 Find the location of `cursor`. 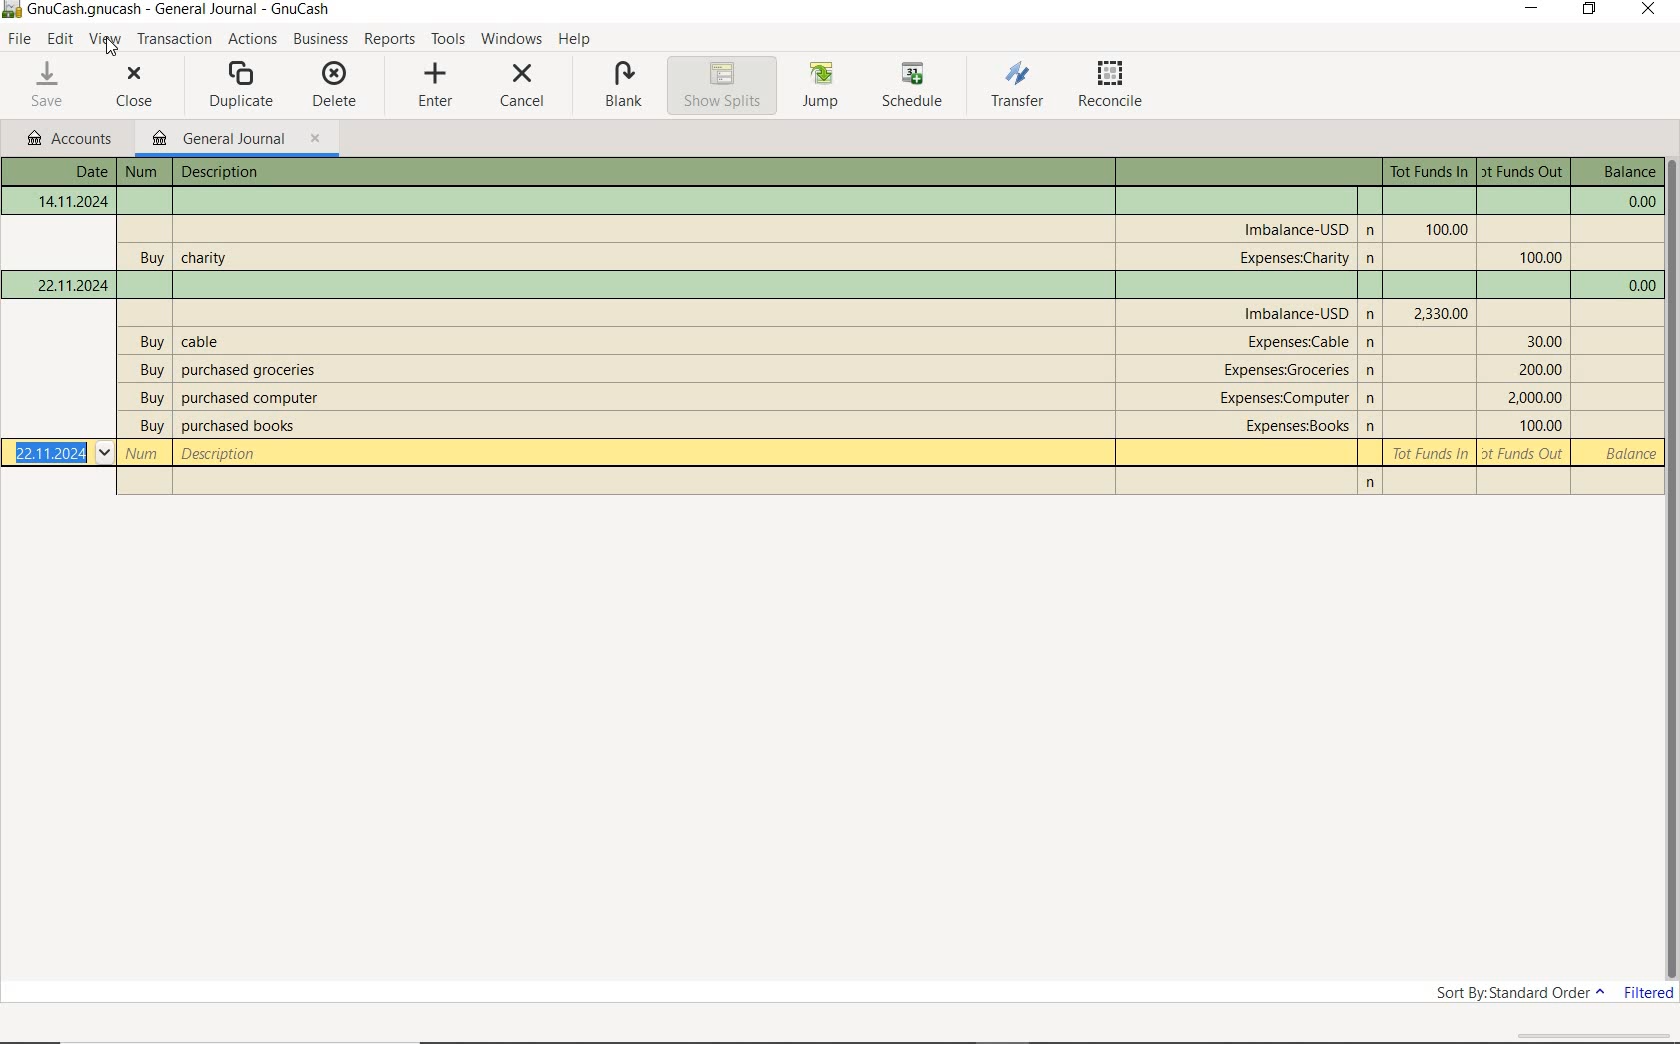

cursor is located at coordinates (114, 47).